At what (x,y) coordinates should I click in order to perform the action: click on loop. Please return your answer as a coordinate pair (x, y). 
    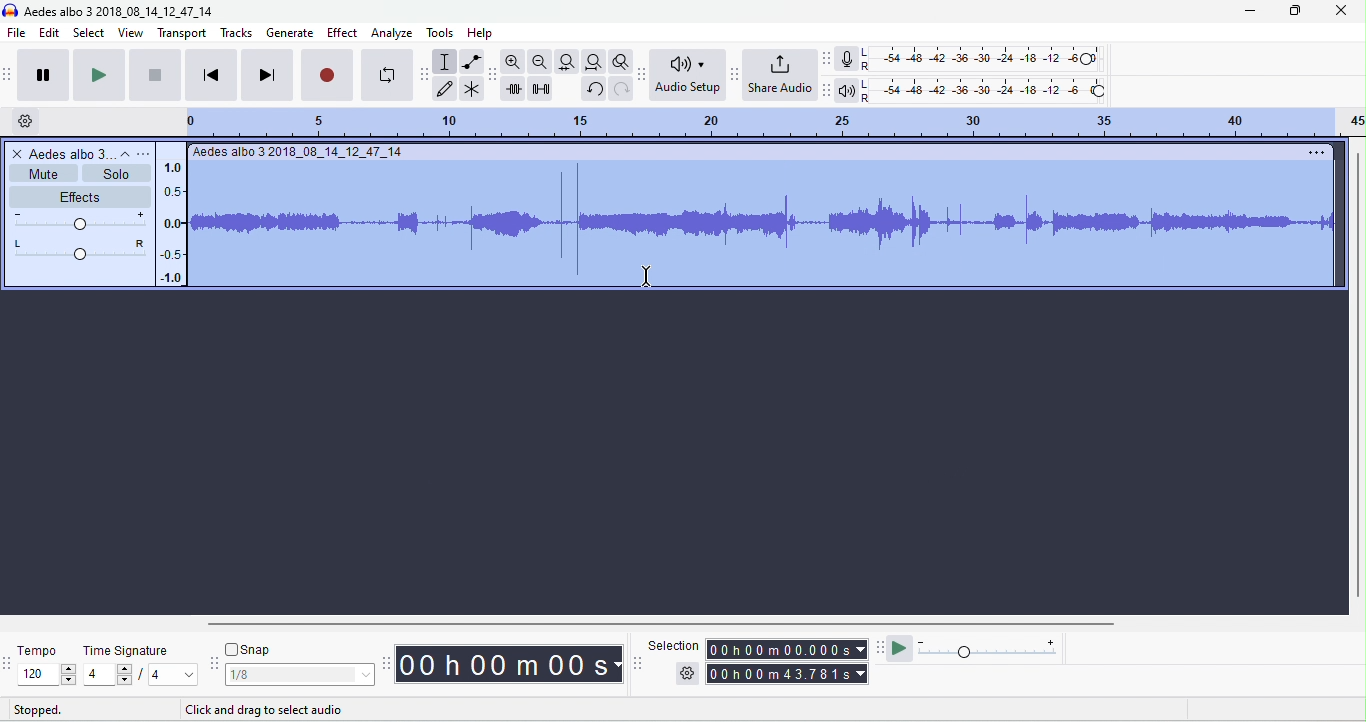
    Looking at the image, I should click on (389, 73).